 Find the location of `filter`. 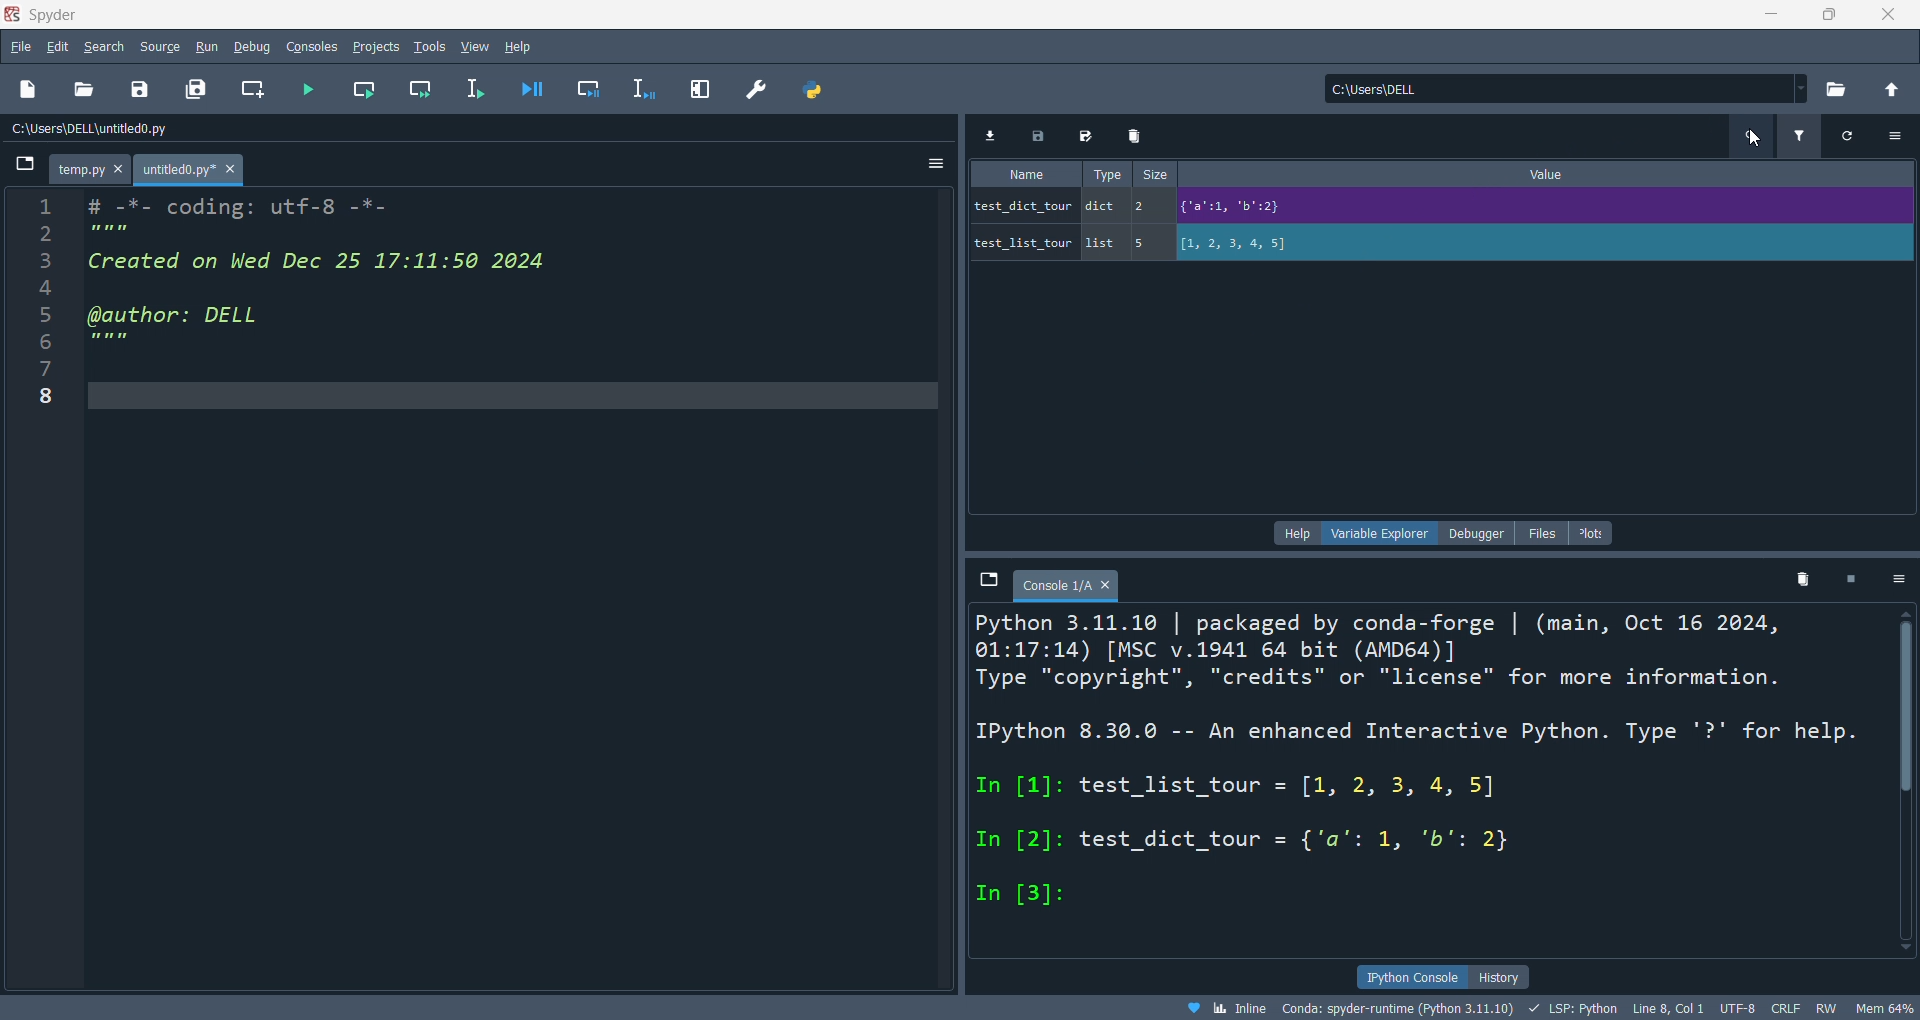

filter is located at coordinates (1792, 138).